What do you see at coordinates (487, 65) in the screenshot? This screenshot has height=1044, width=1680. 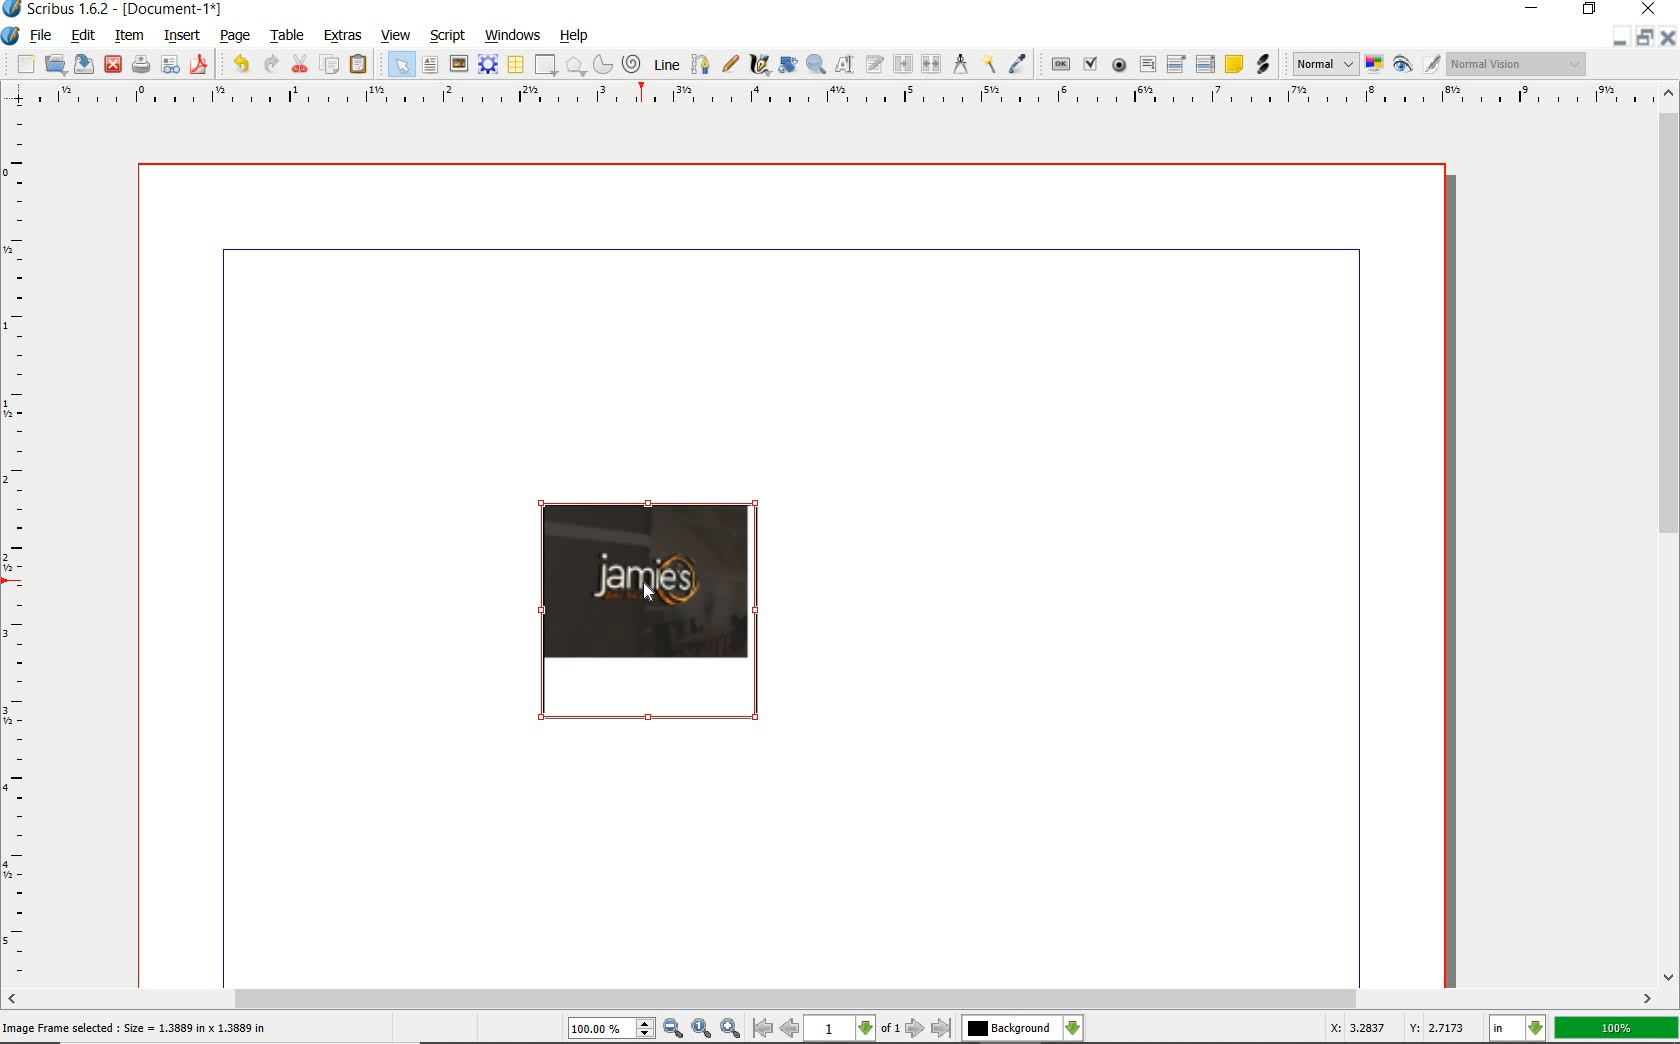 I see `render frame` at bounding box center [487, 65].